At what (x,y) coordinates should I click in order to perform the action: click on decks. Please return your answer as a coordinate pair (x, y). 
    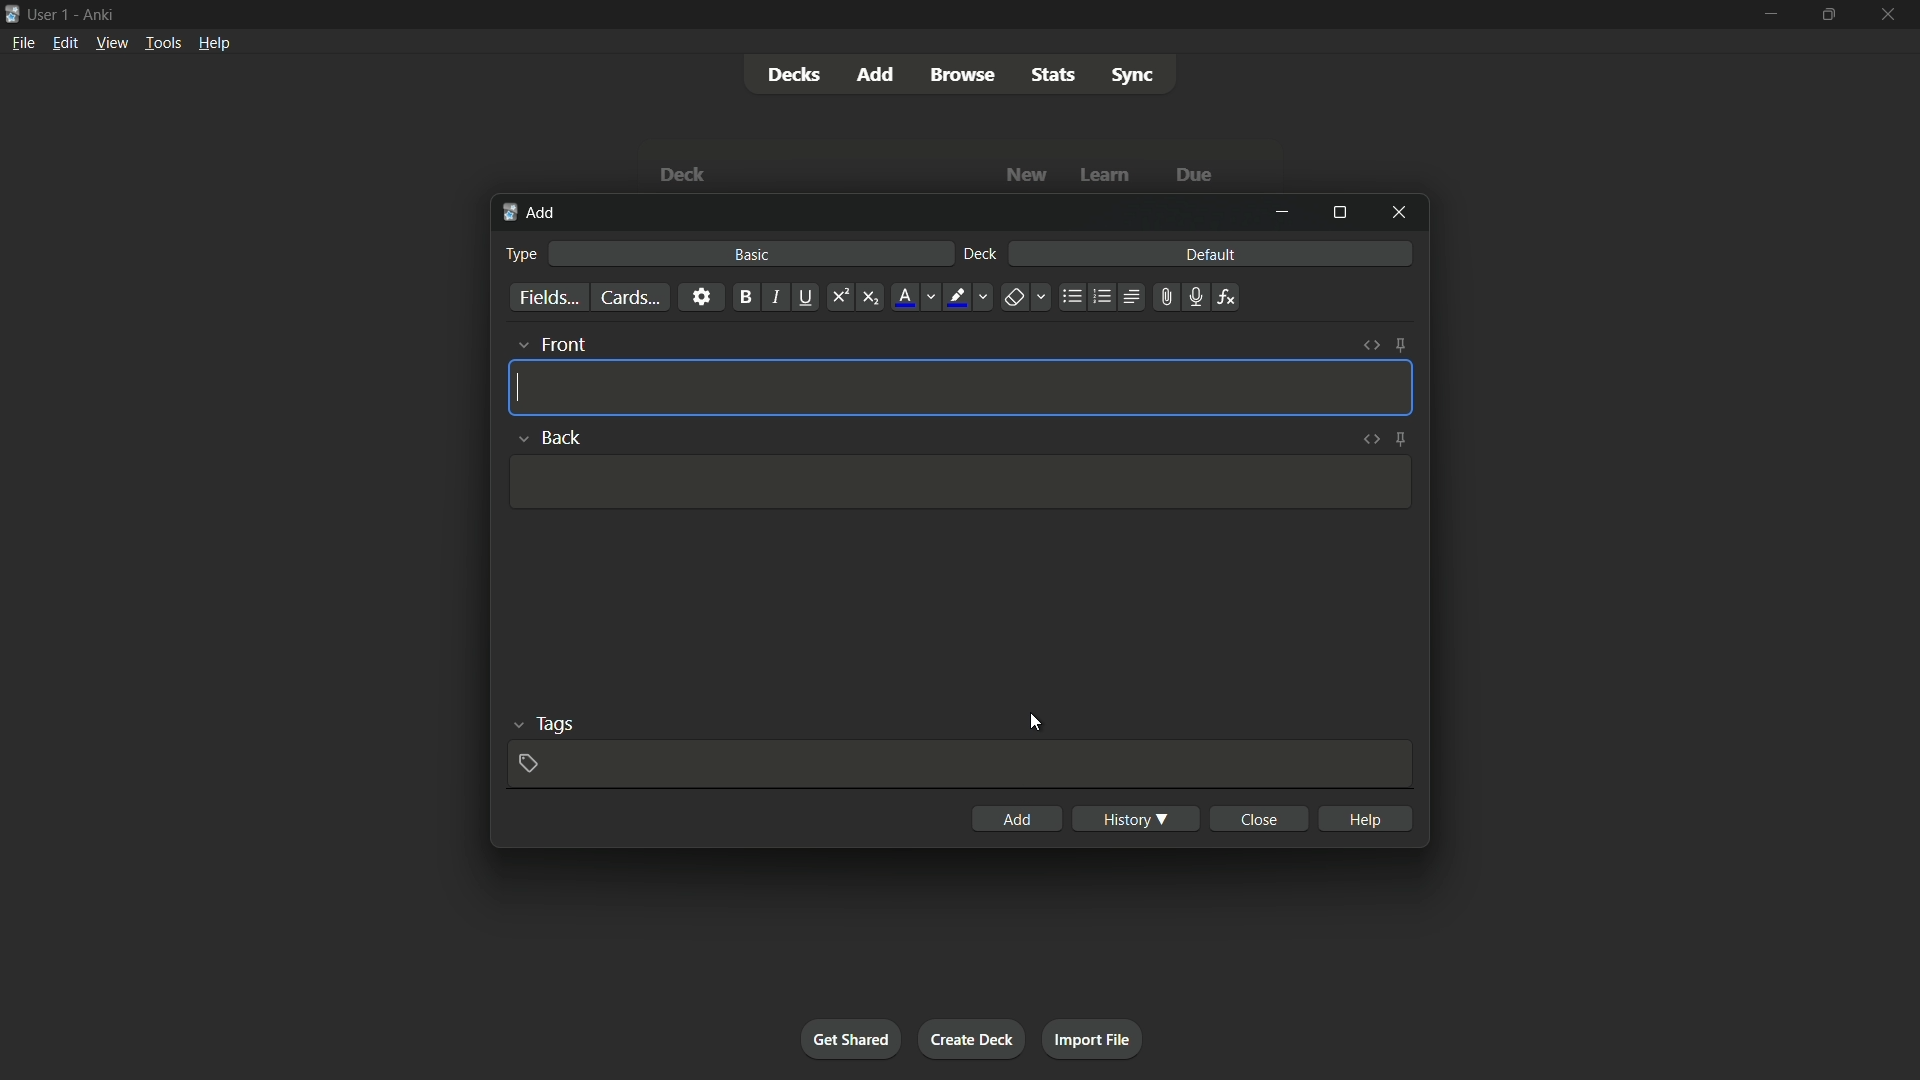
    Looking at the image, I should click on (795, 76).